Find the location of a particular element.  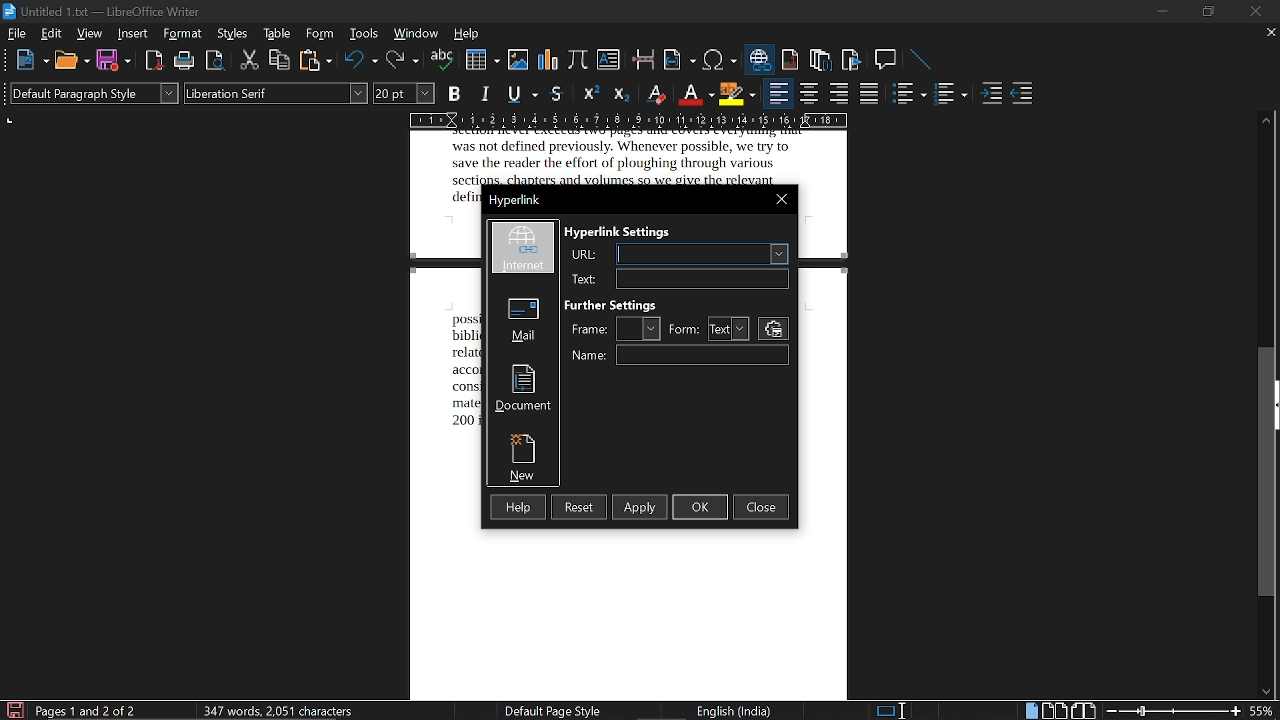

strikethrough is located at coordinates (556, 94).